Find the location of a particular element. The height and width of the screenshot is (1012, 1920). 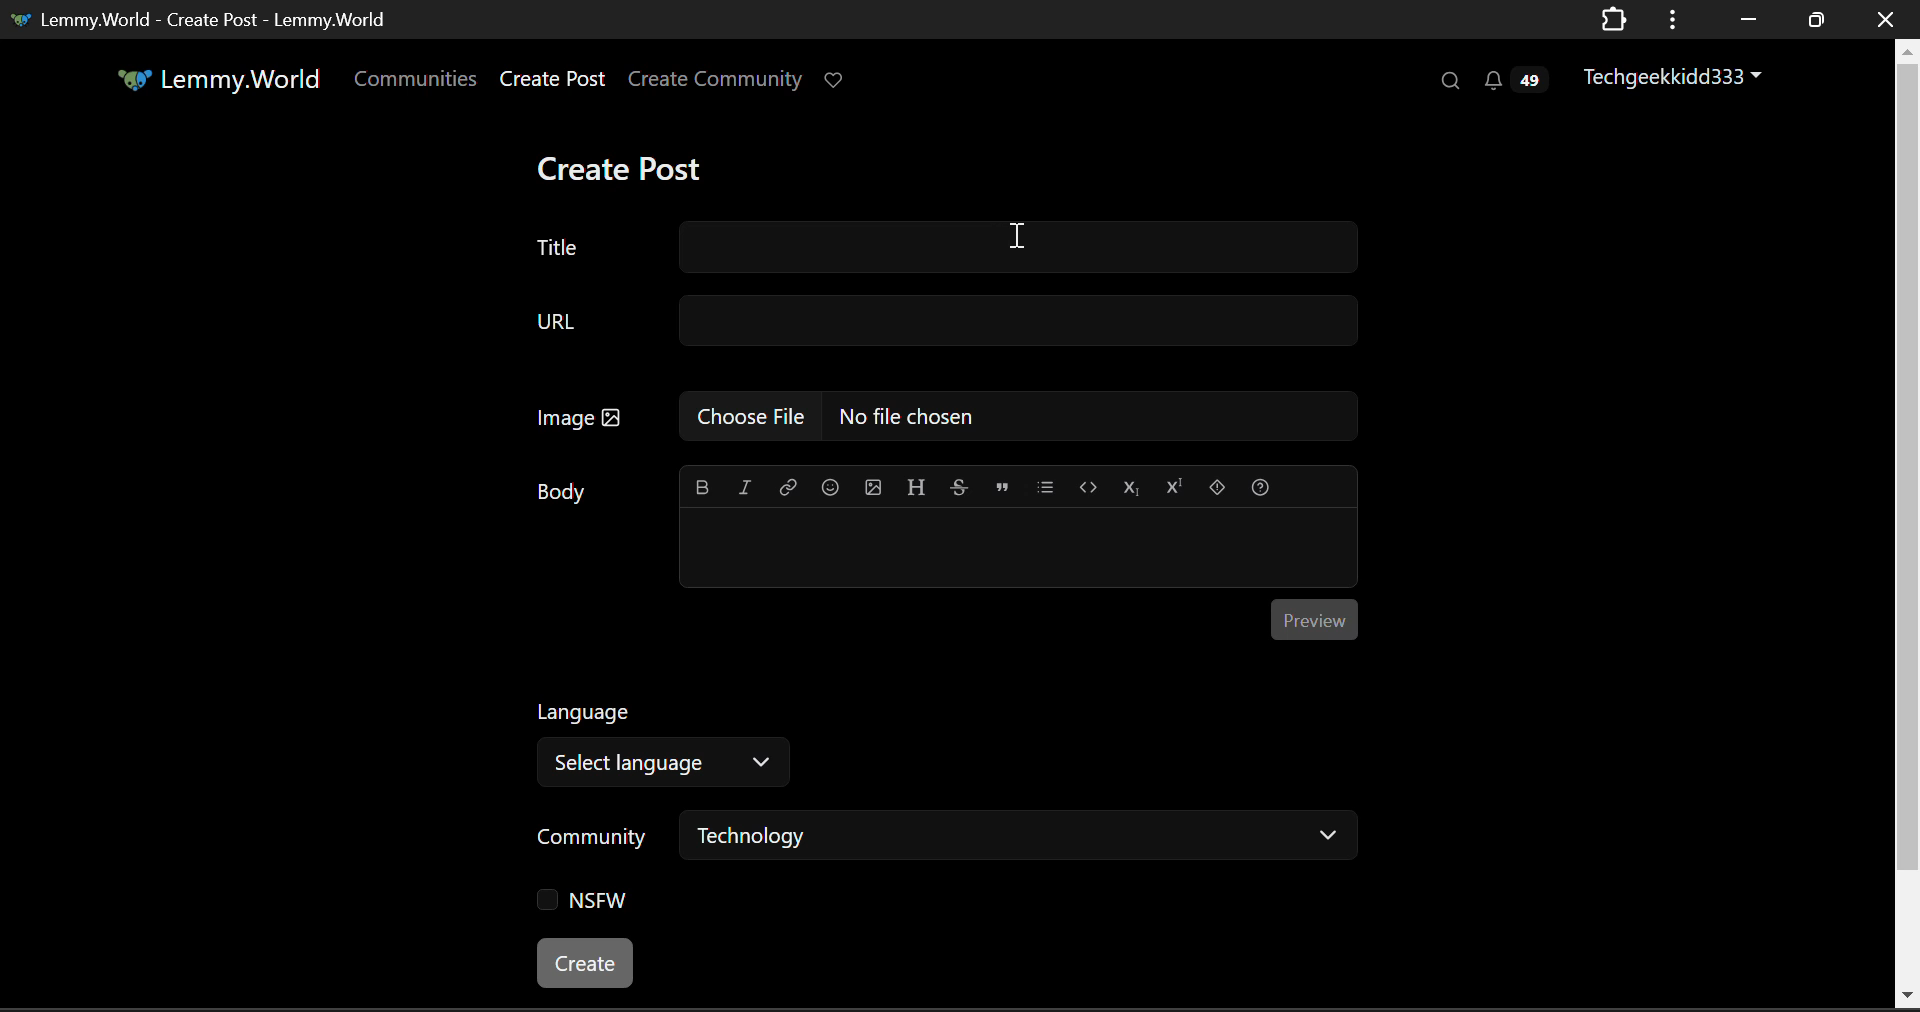

Create Community Page Link is located at coordinates (715, 77).